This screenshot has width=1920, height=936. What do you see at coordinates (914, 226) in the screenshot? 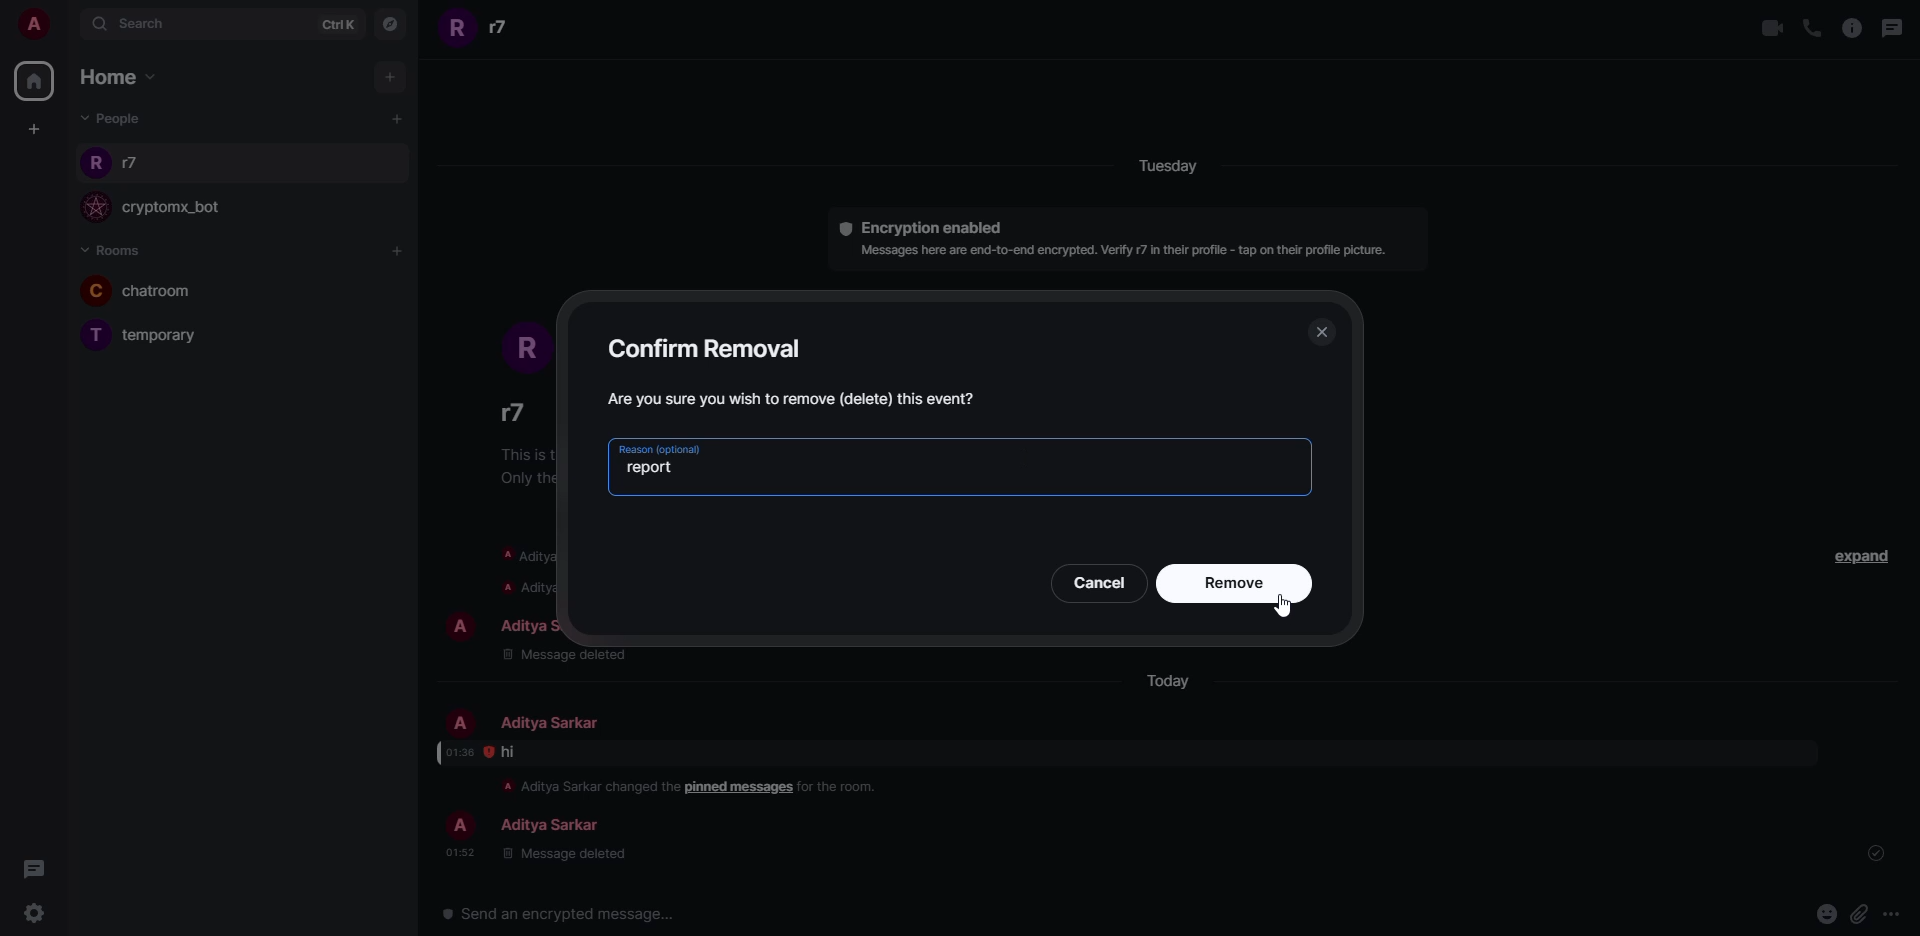
I see `encryption enabled` at bounding box center [914, 226].